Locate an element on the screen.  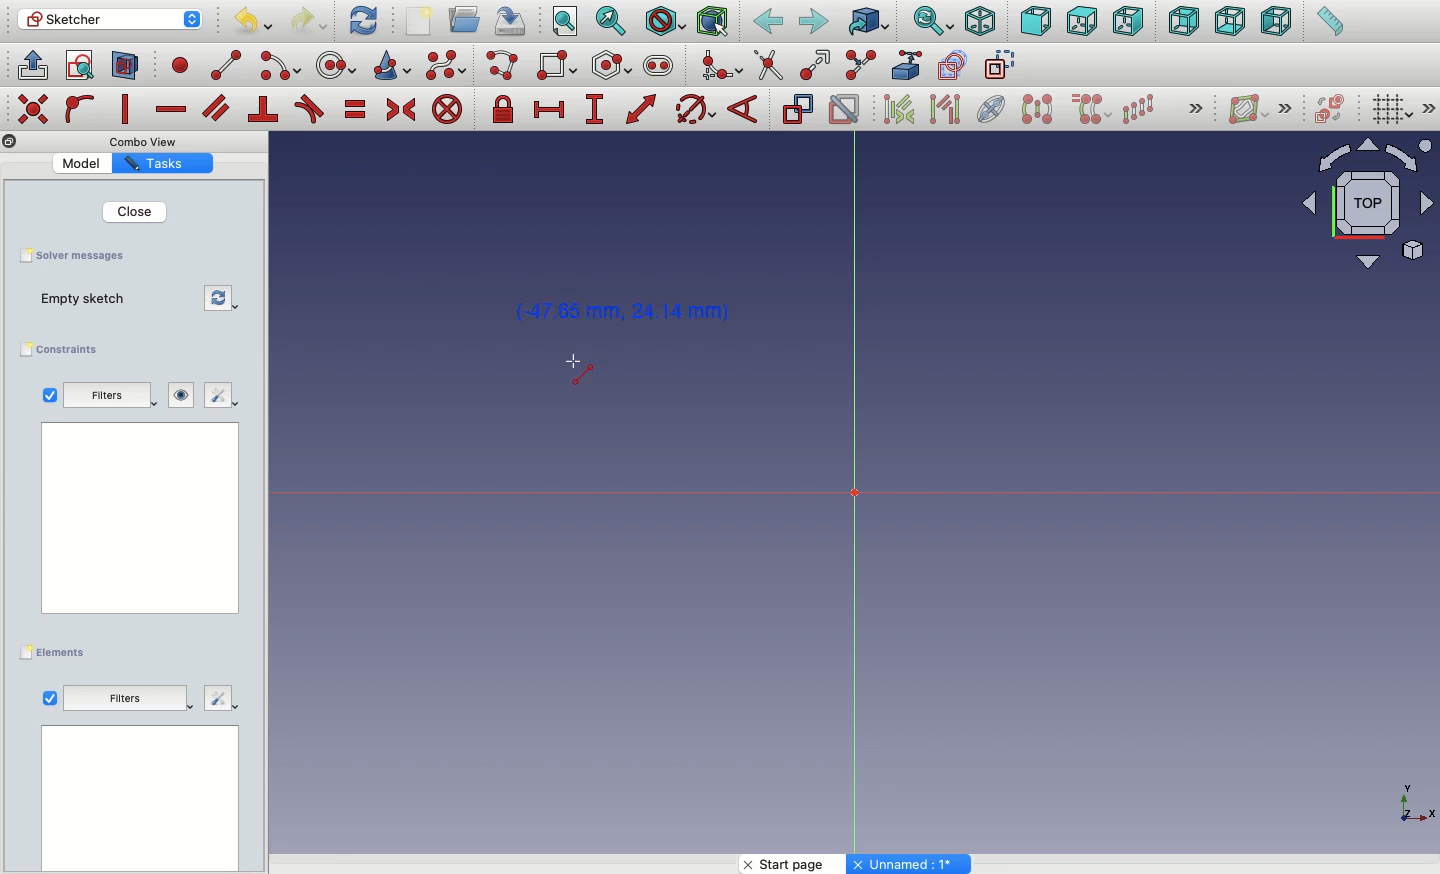
Bottom is located at coordinates (1230, 23).